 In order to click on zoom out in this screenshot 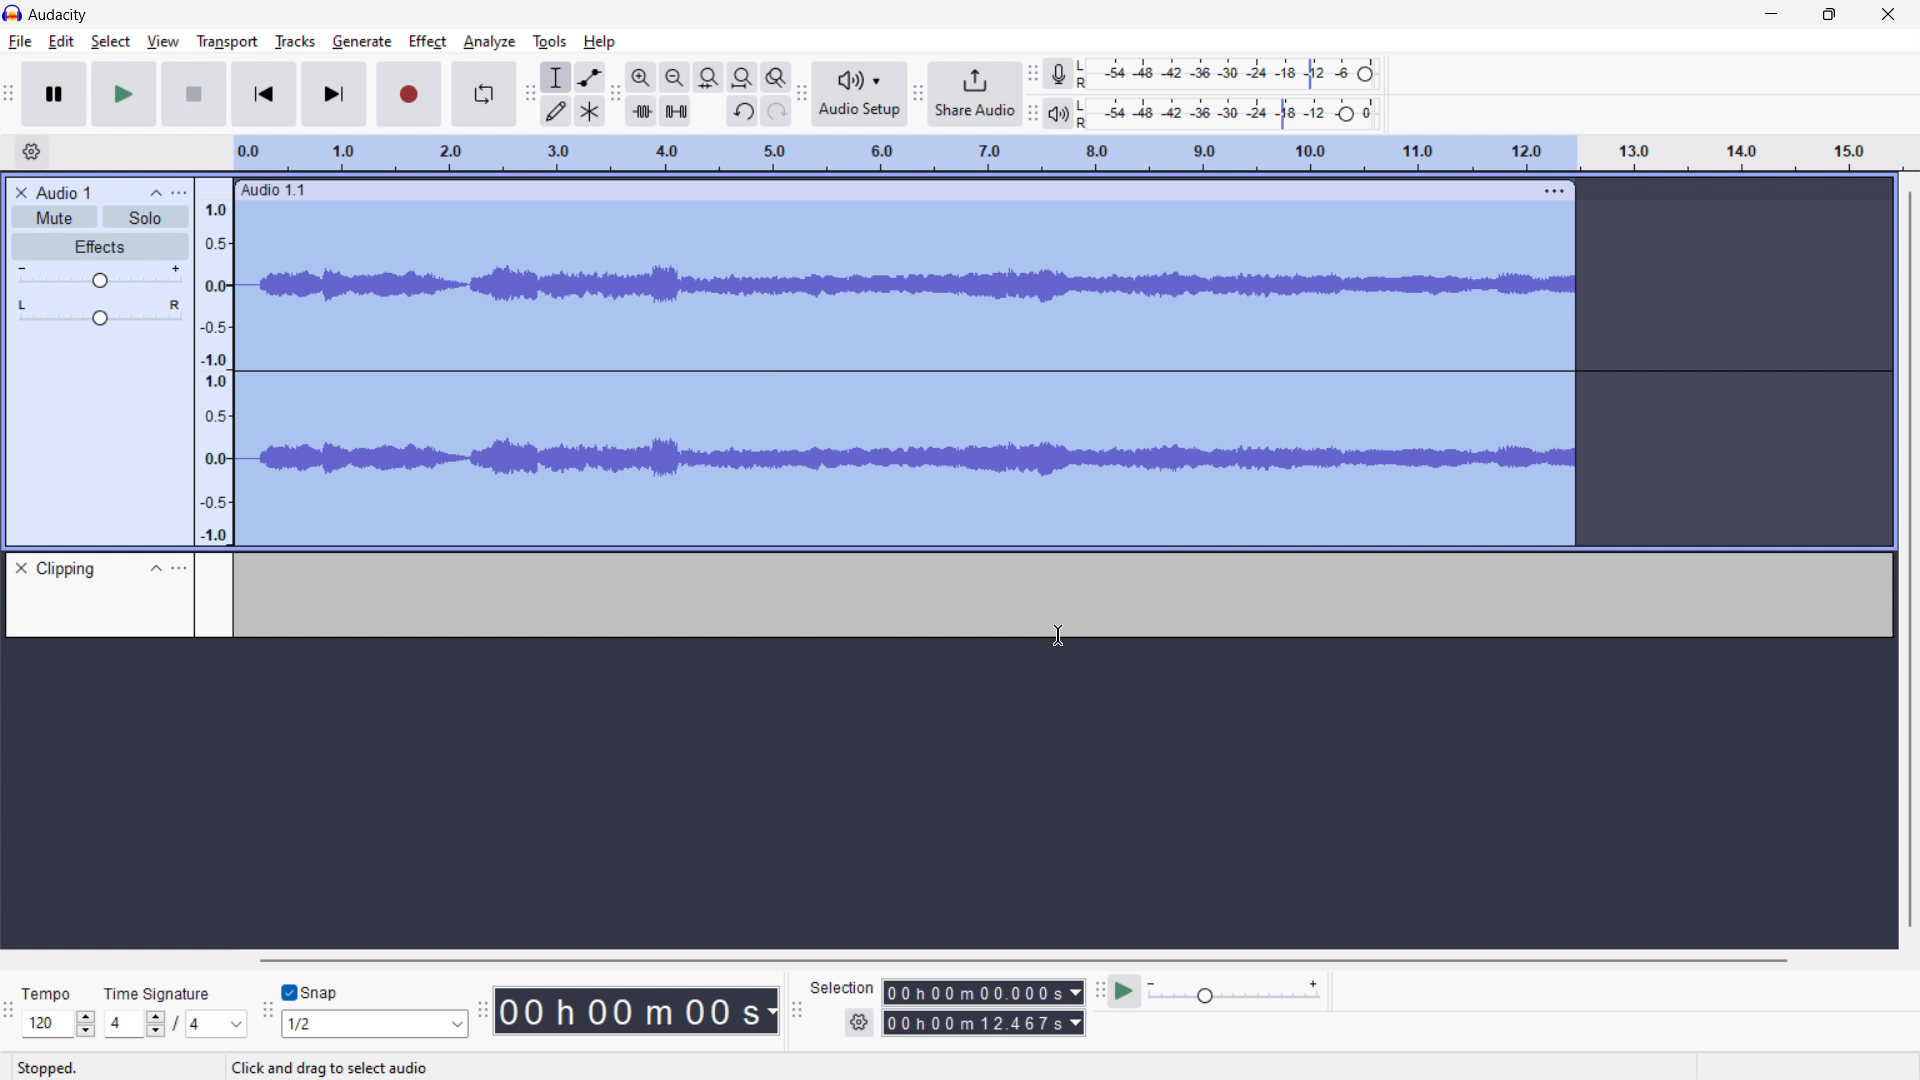, I will do `click(675, 77)`.